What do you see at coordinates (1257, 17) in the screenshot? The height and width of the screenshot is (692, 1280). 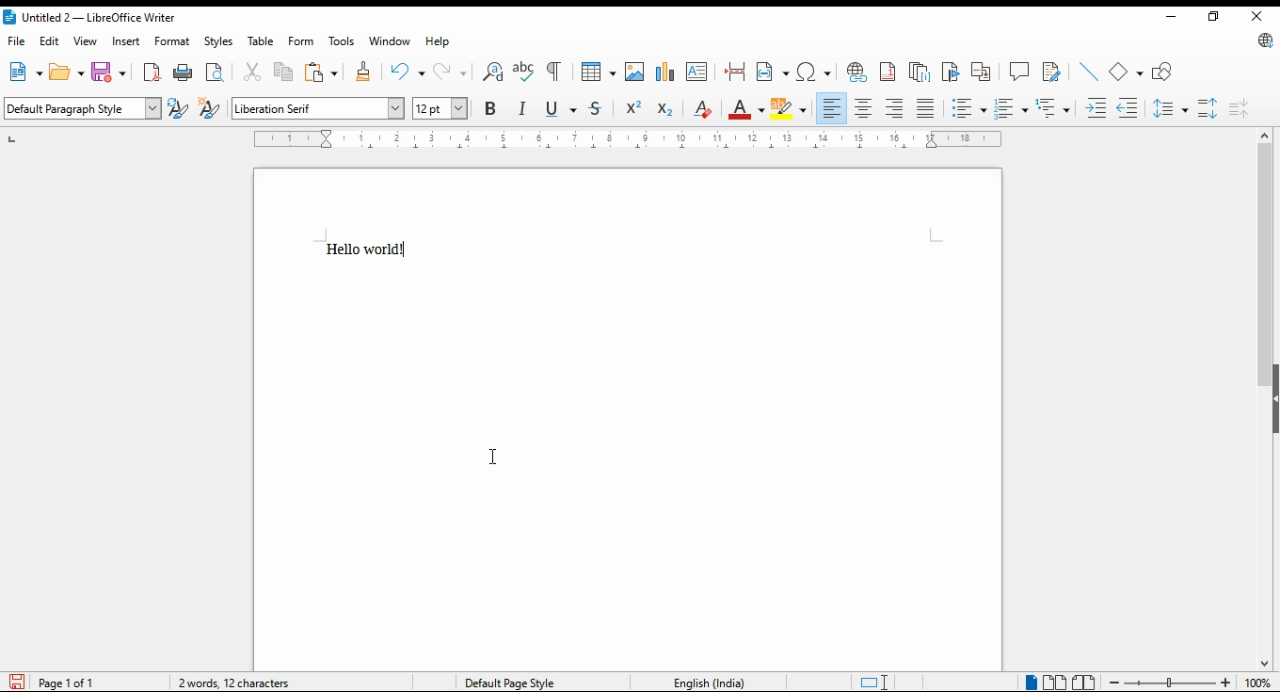 I see `close window` at bounding box center [1257, 17].